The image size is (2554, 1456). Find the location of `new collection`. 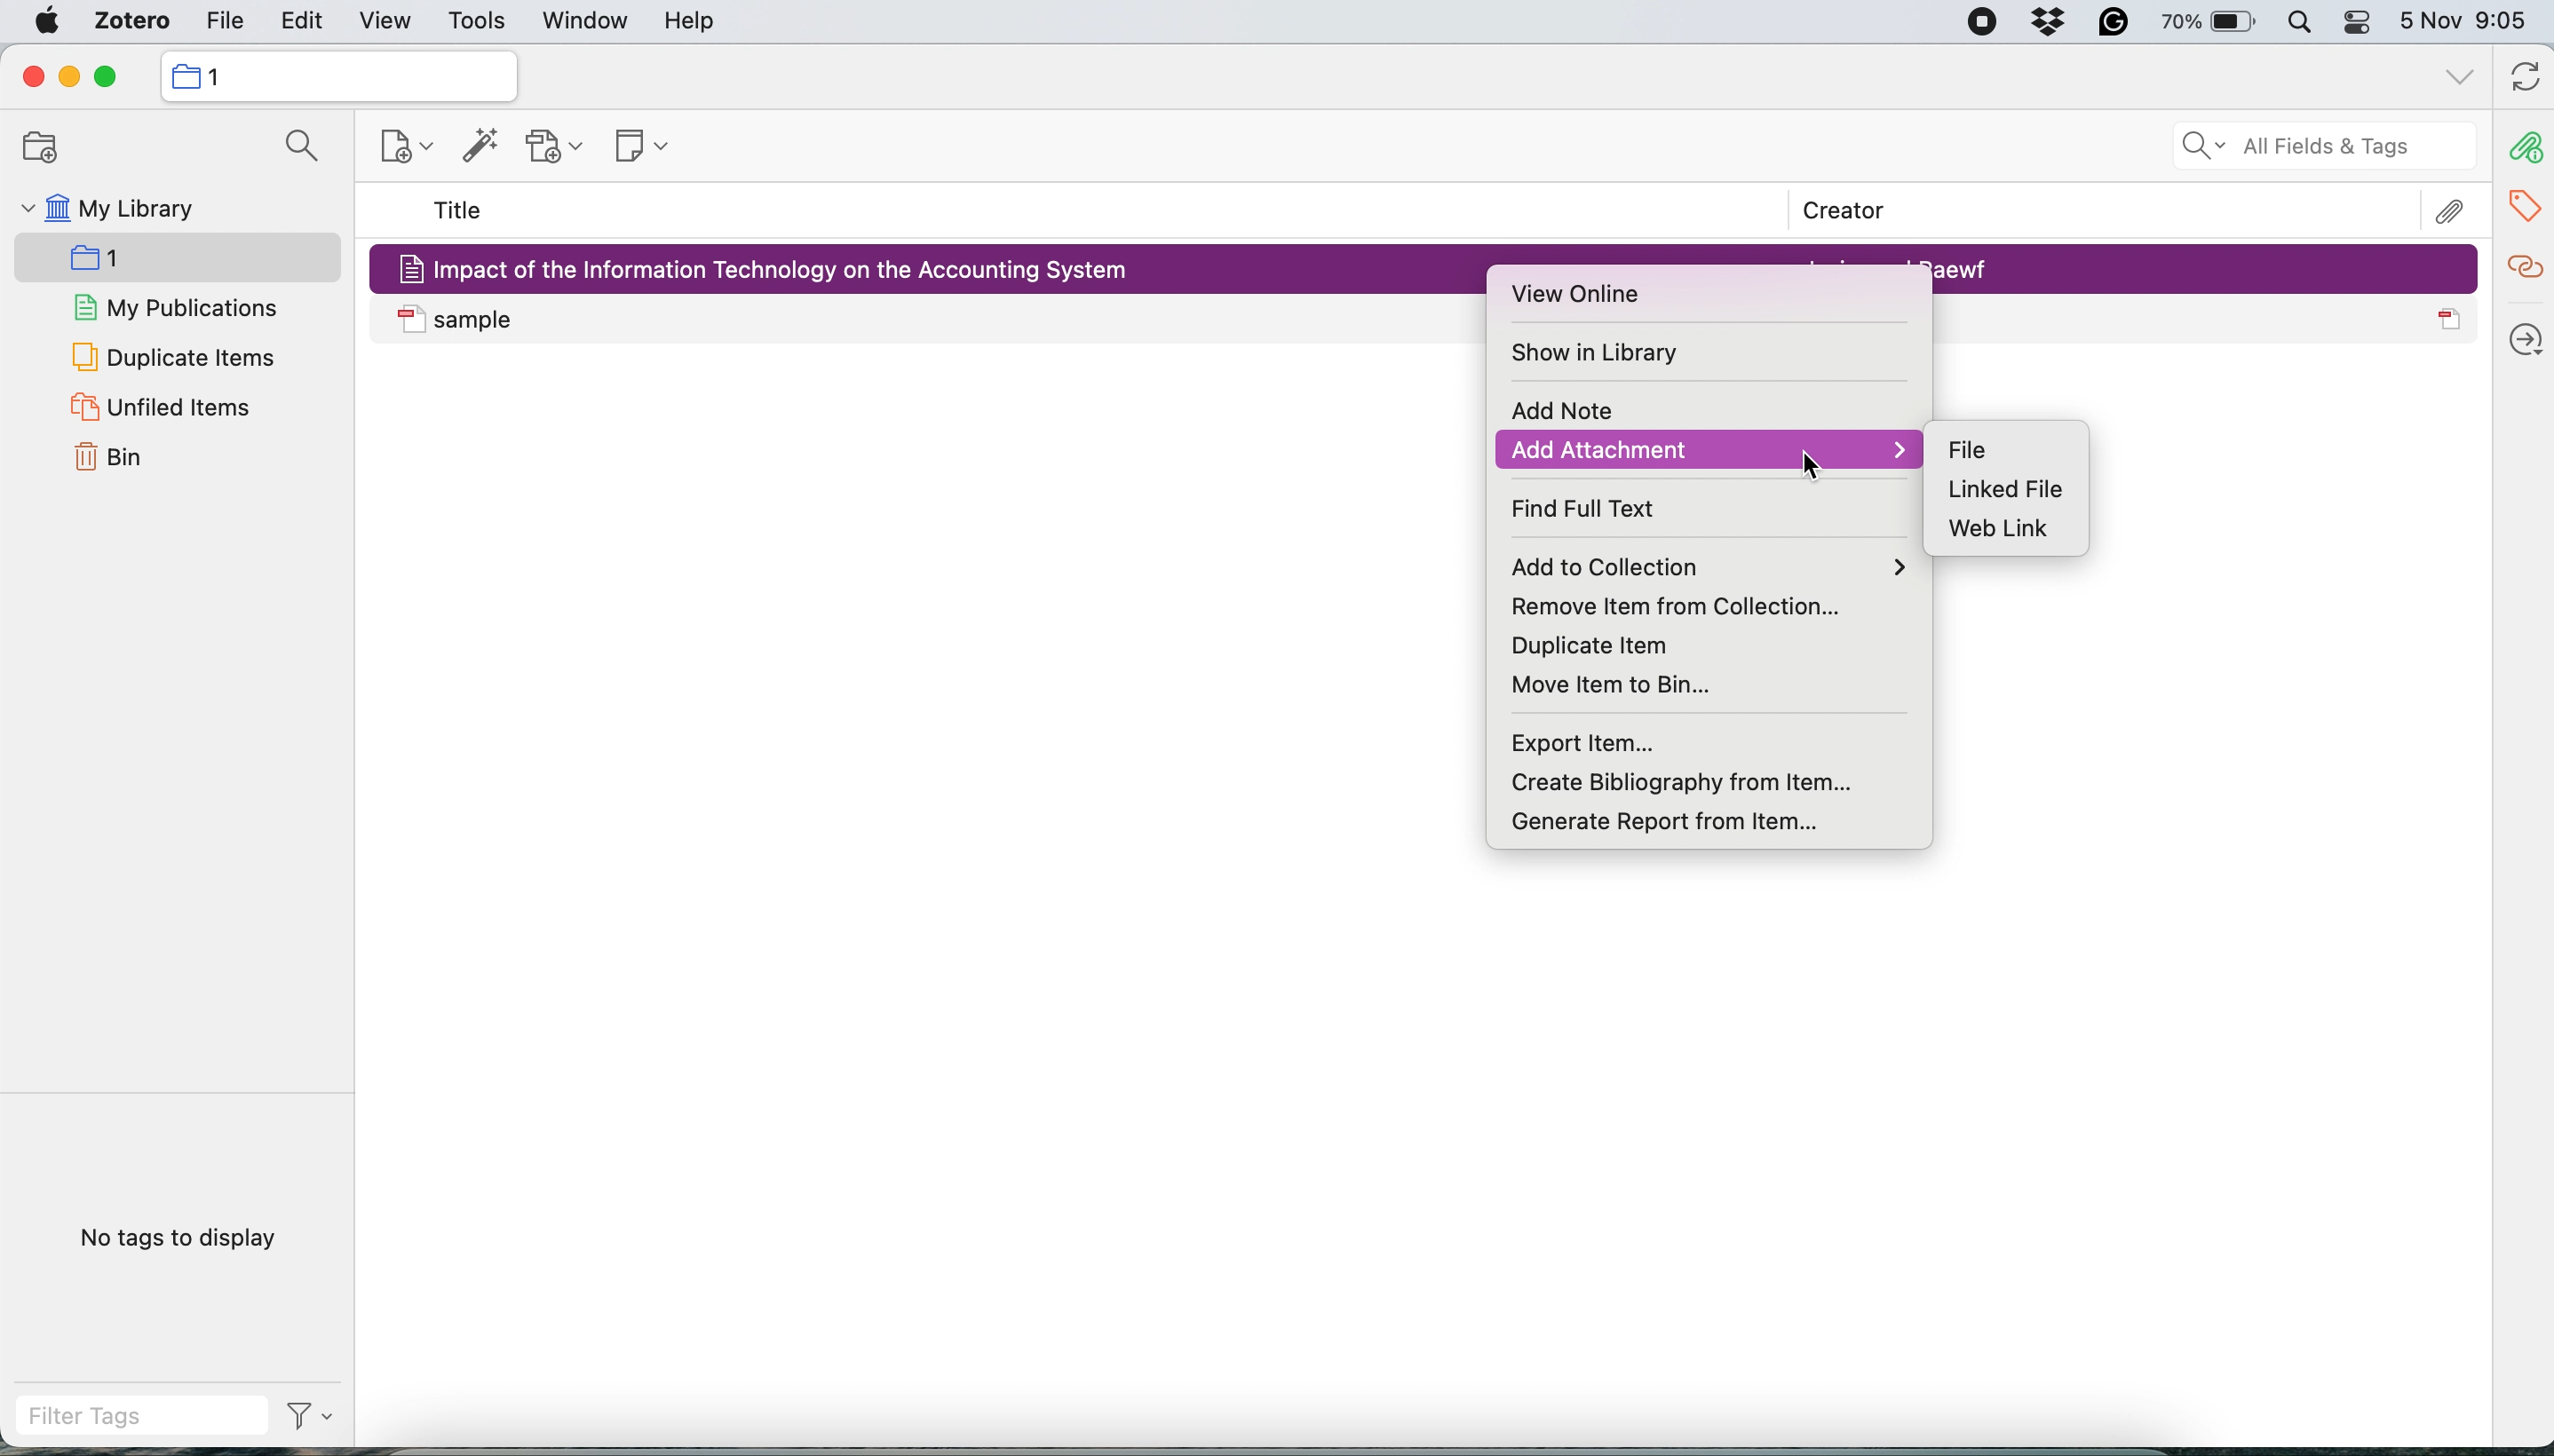

new collection is located at coordinates (392, 151).